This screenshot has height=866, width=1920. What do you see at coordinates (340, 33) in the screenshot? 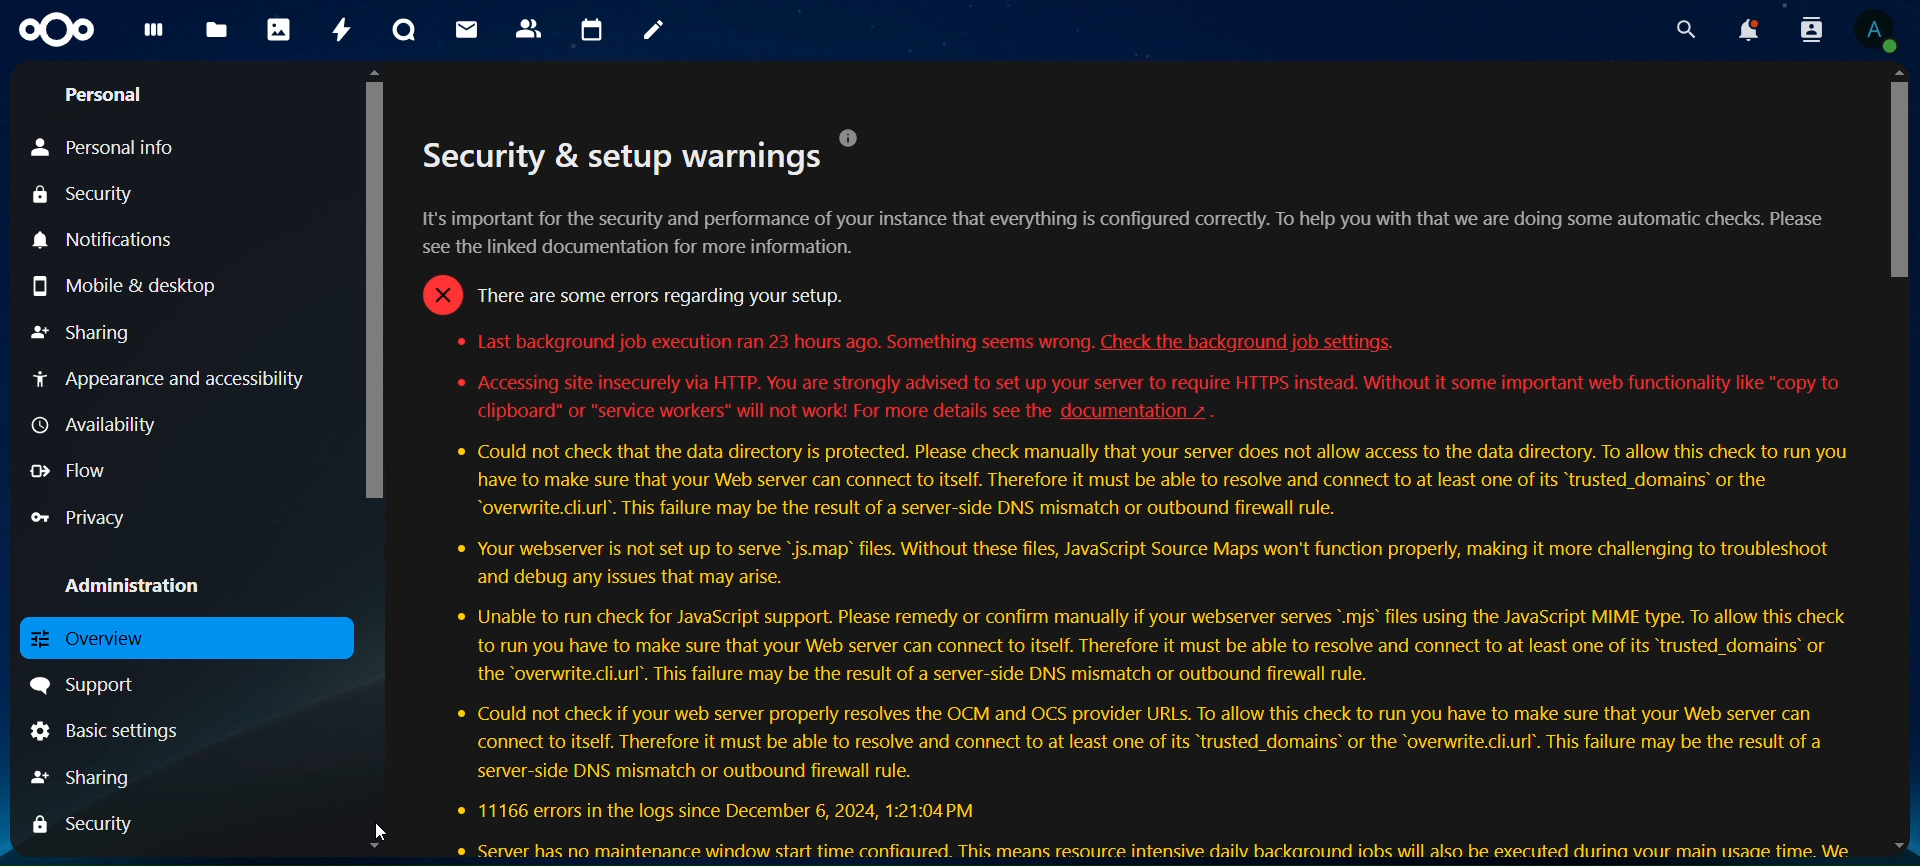
I see `activity` at bounding box center [340, 33].